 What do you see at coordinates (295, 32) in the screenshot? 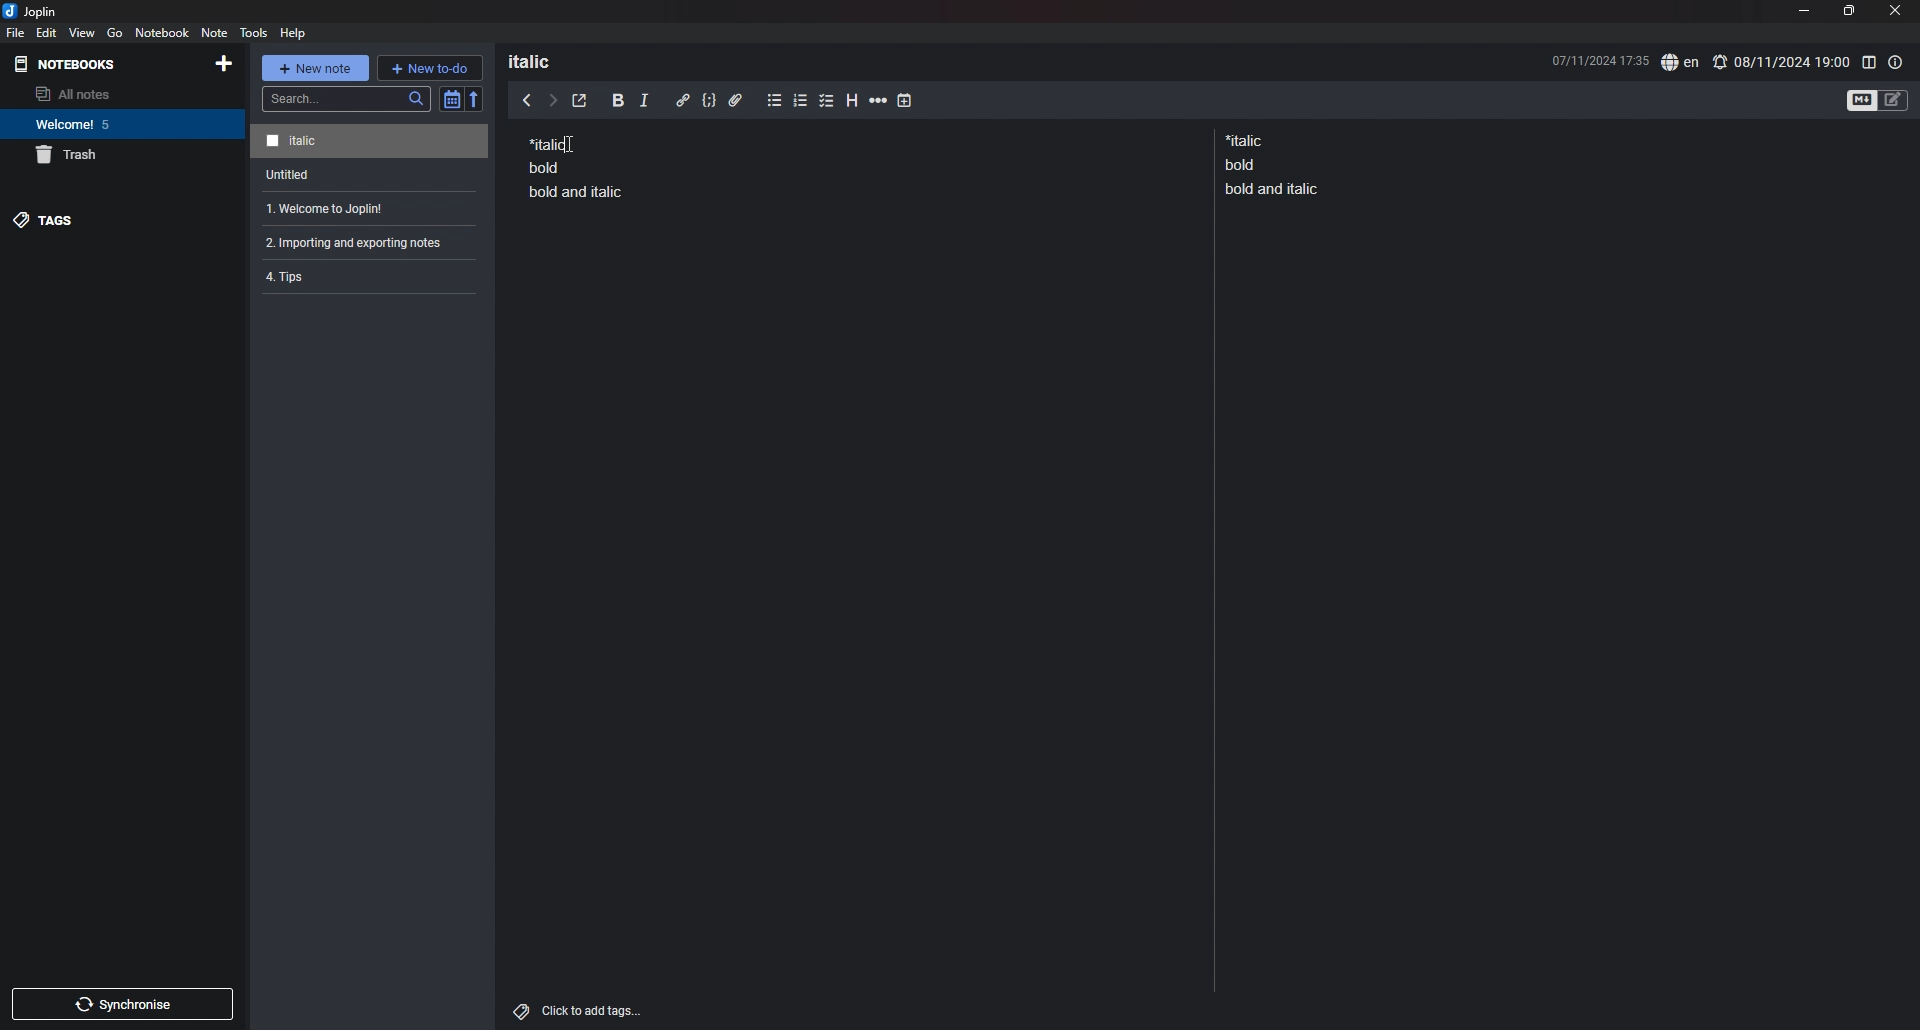
I see `help` at bounding box center [295, 32].